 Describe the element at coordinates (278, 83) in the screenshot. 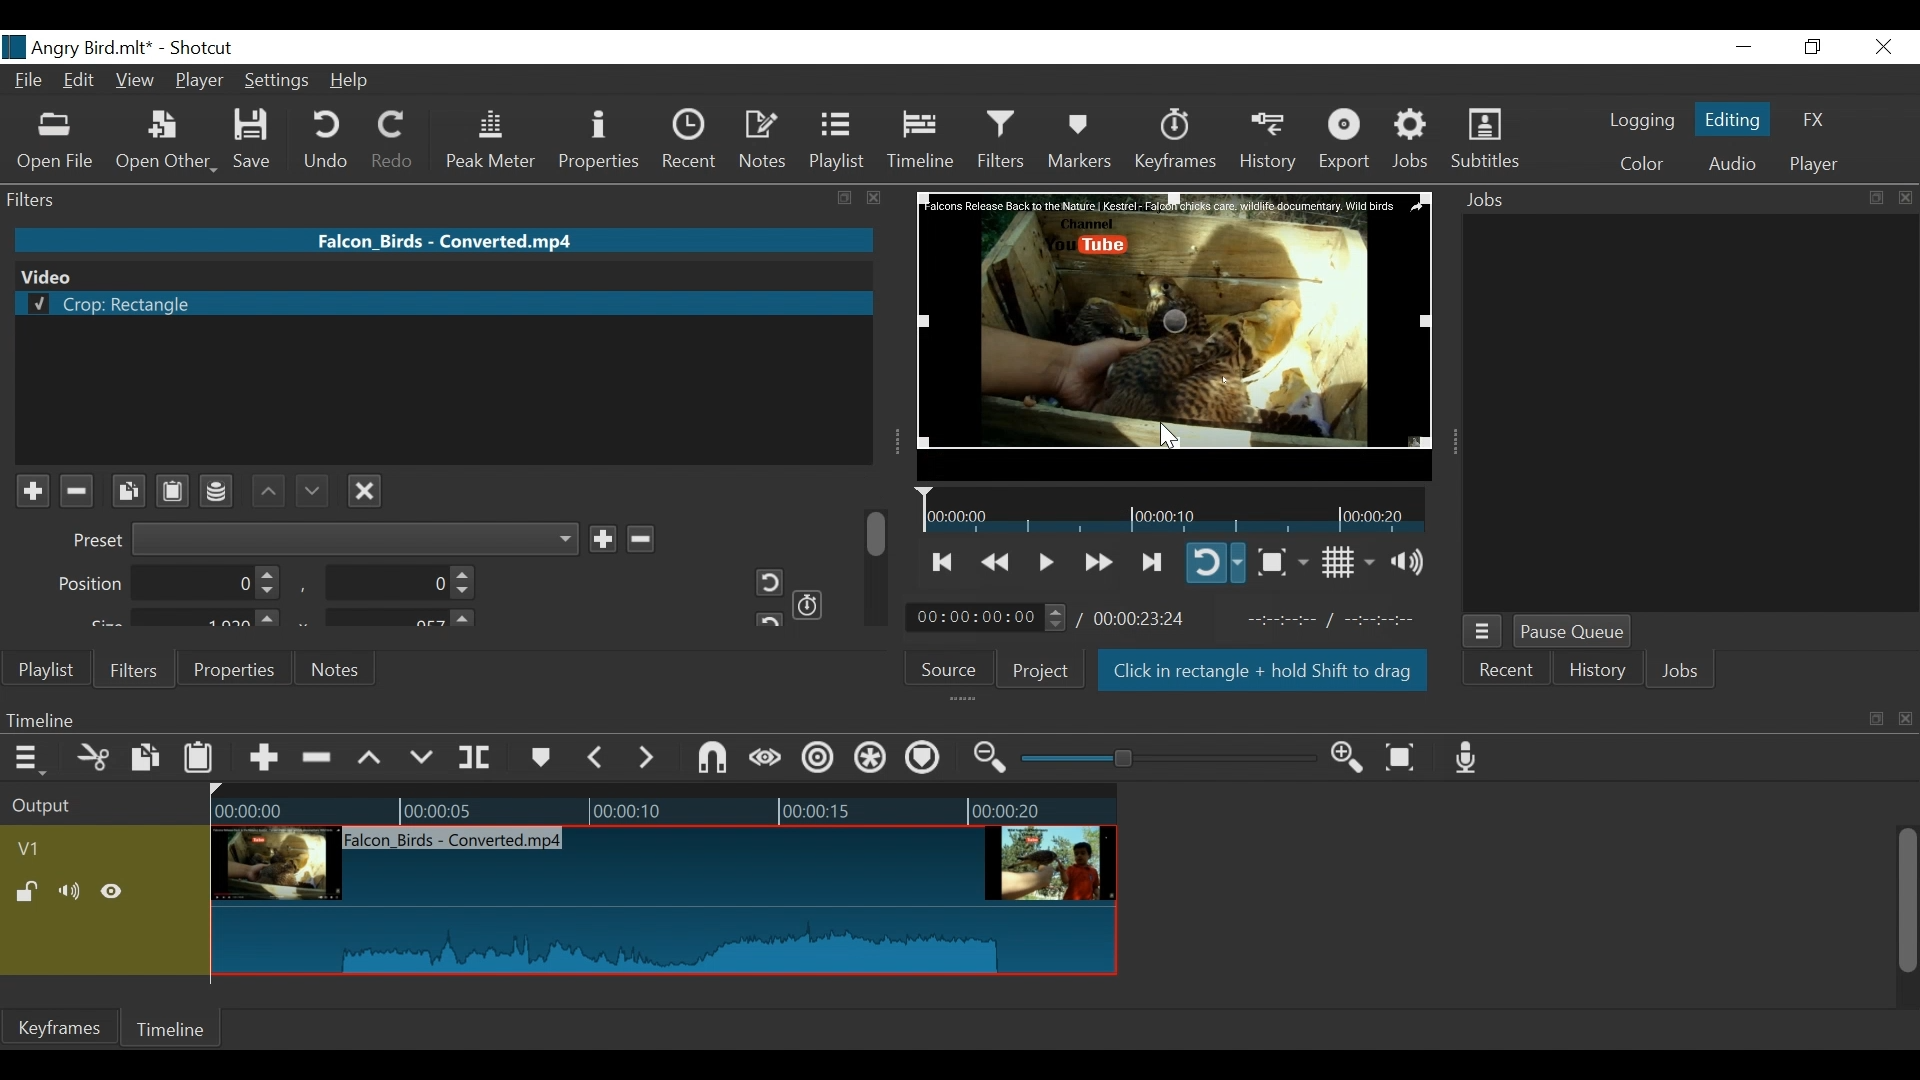

I see `Settings` at that location.